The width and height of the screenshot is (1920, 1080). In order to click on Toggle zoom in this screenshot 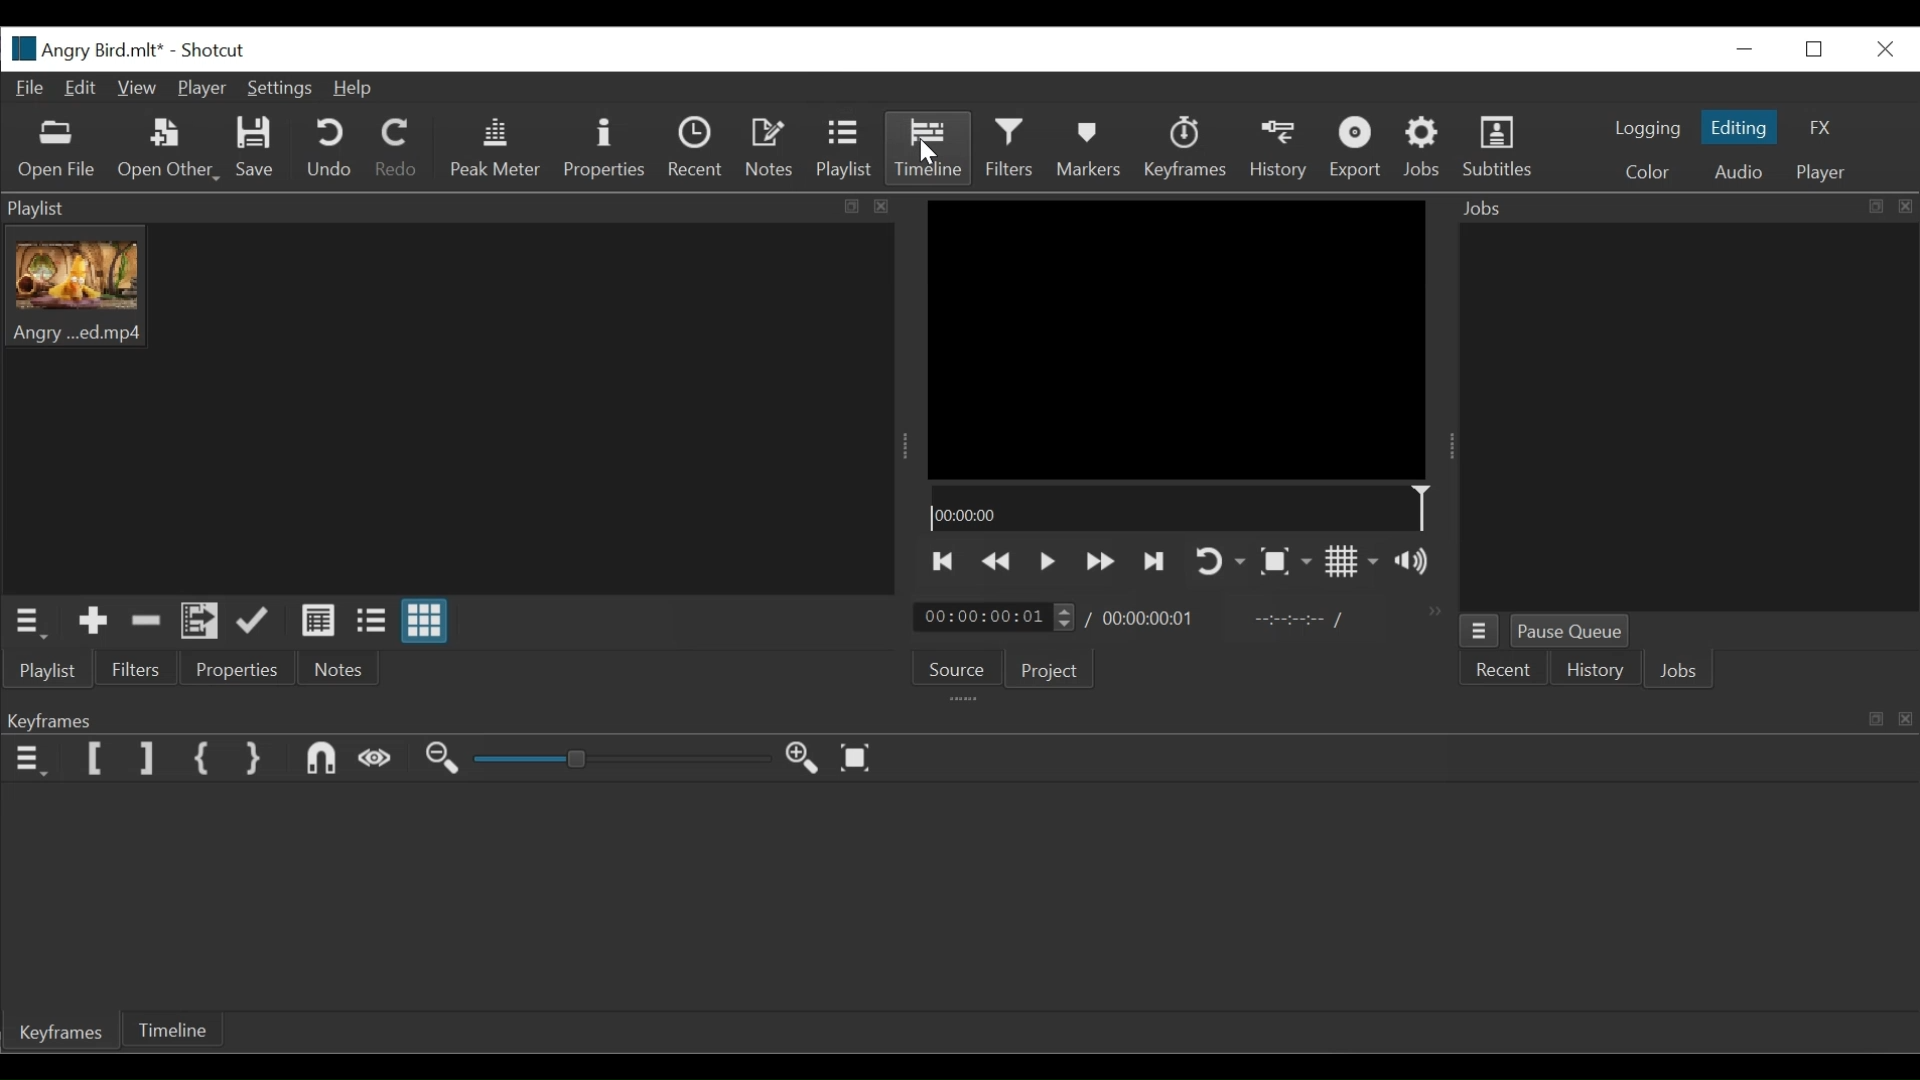, I will do `click(1285, 561)`.